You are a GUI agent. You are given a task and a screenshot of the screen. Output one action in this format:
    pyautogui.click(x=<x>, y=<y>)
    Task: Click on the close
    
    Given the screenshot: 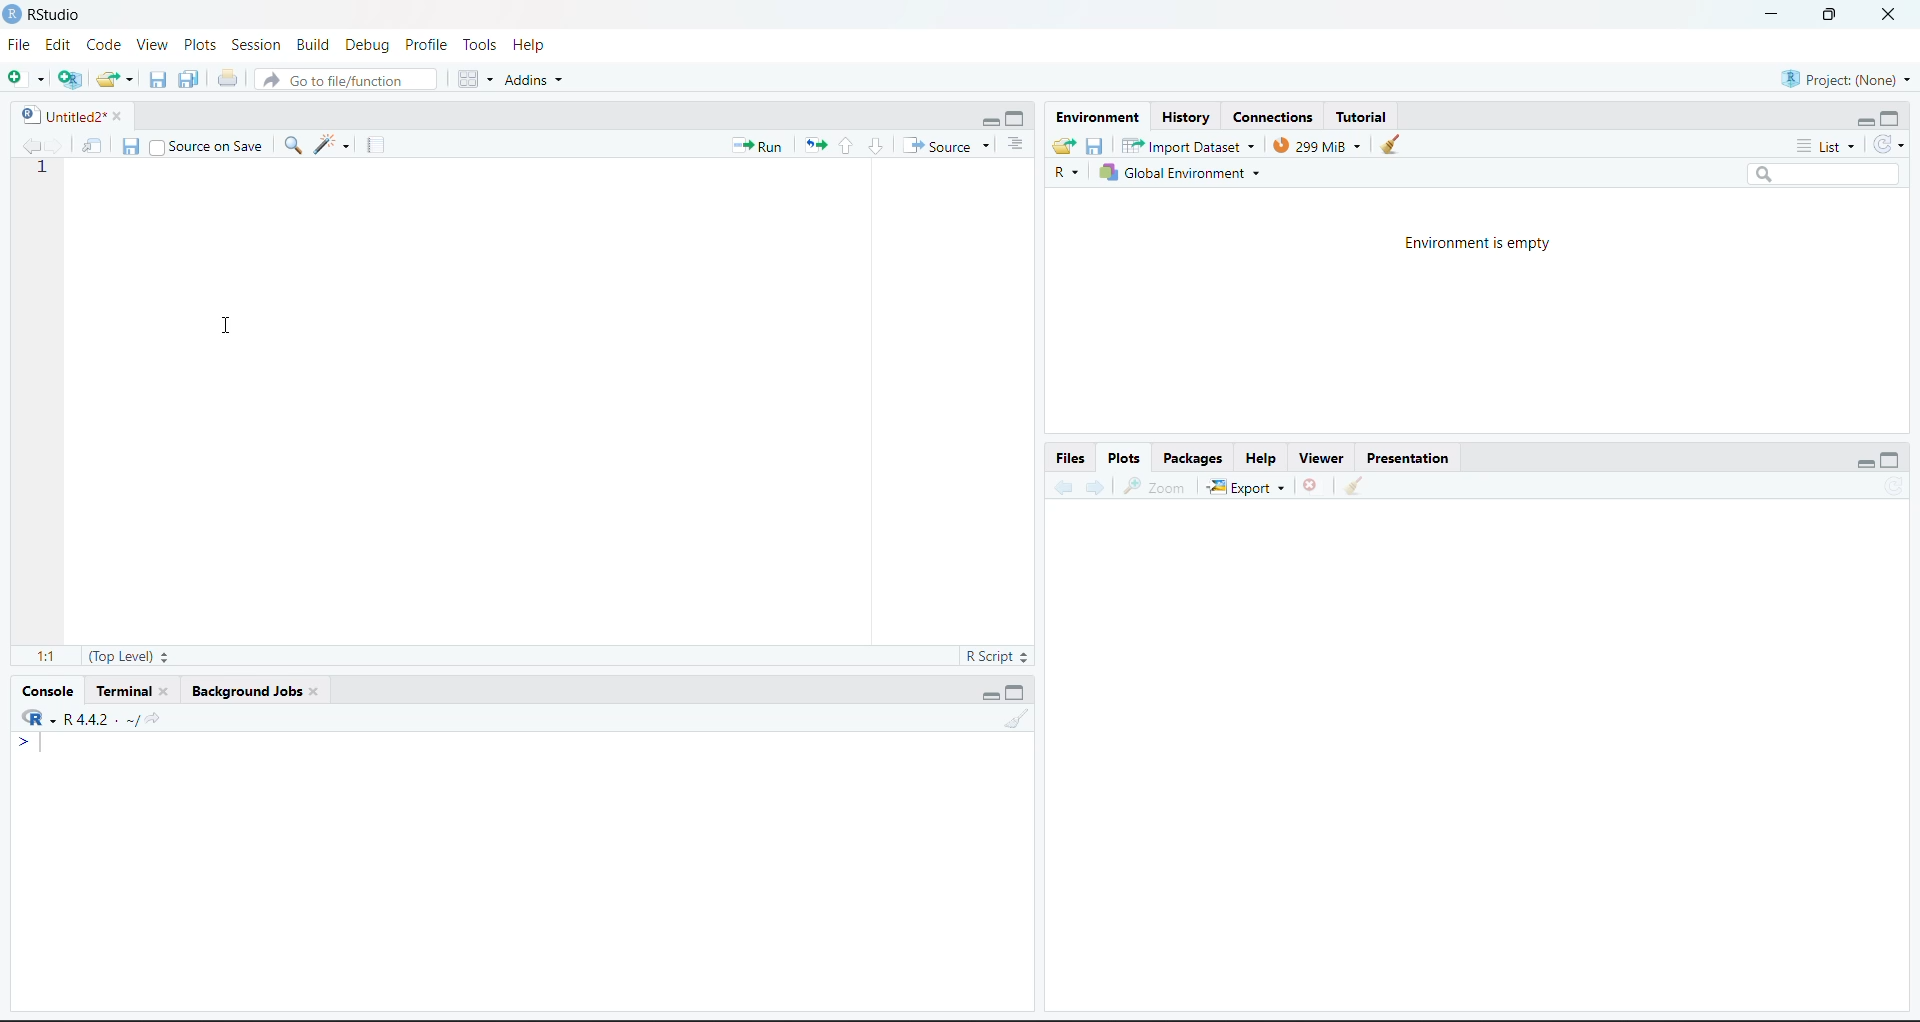 What is the action you would take?
    pyautogui.click(x=1889, y=14)
    